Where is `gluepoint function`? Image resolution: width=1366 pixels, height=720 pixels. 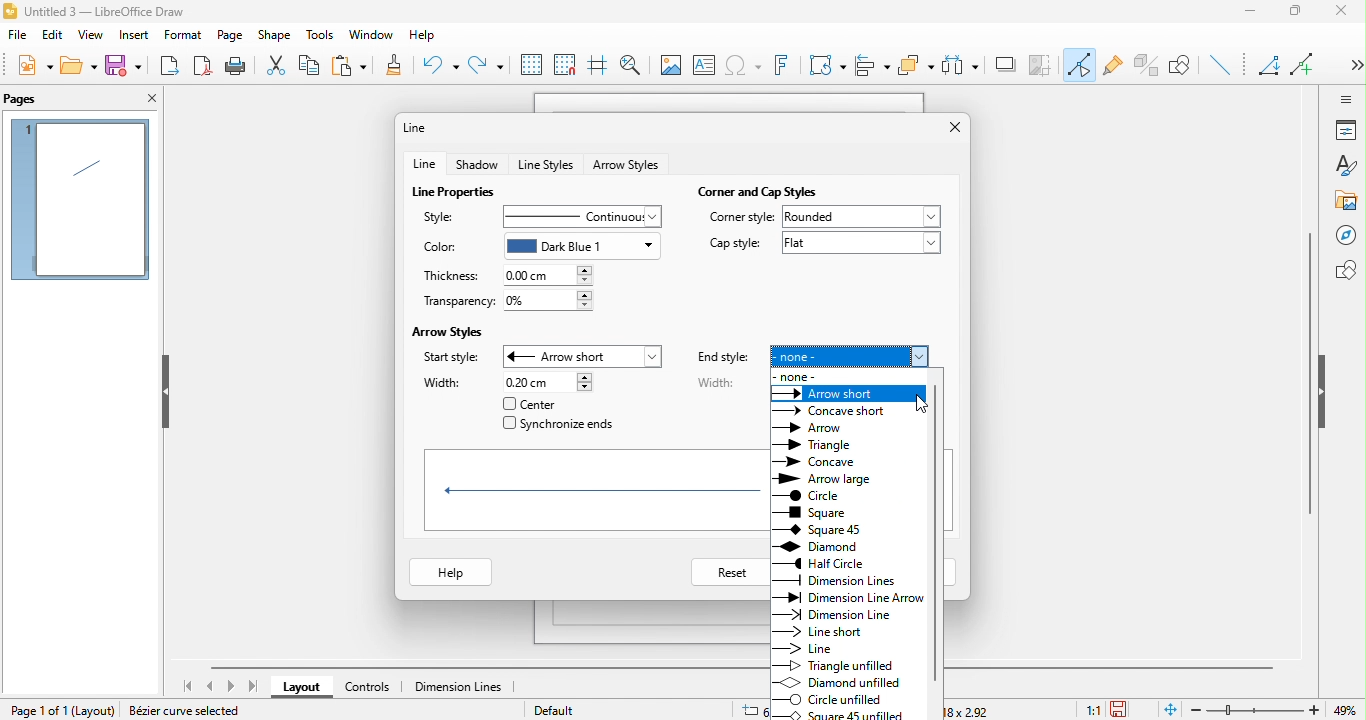
gluepoint function is located at coordinates (1114, 67).